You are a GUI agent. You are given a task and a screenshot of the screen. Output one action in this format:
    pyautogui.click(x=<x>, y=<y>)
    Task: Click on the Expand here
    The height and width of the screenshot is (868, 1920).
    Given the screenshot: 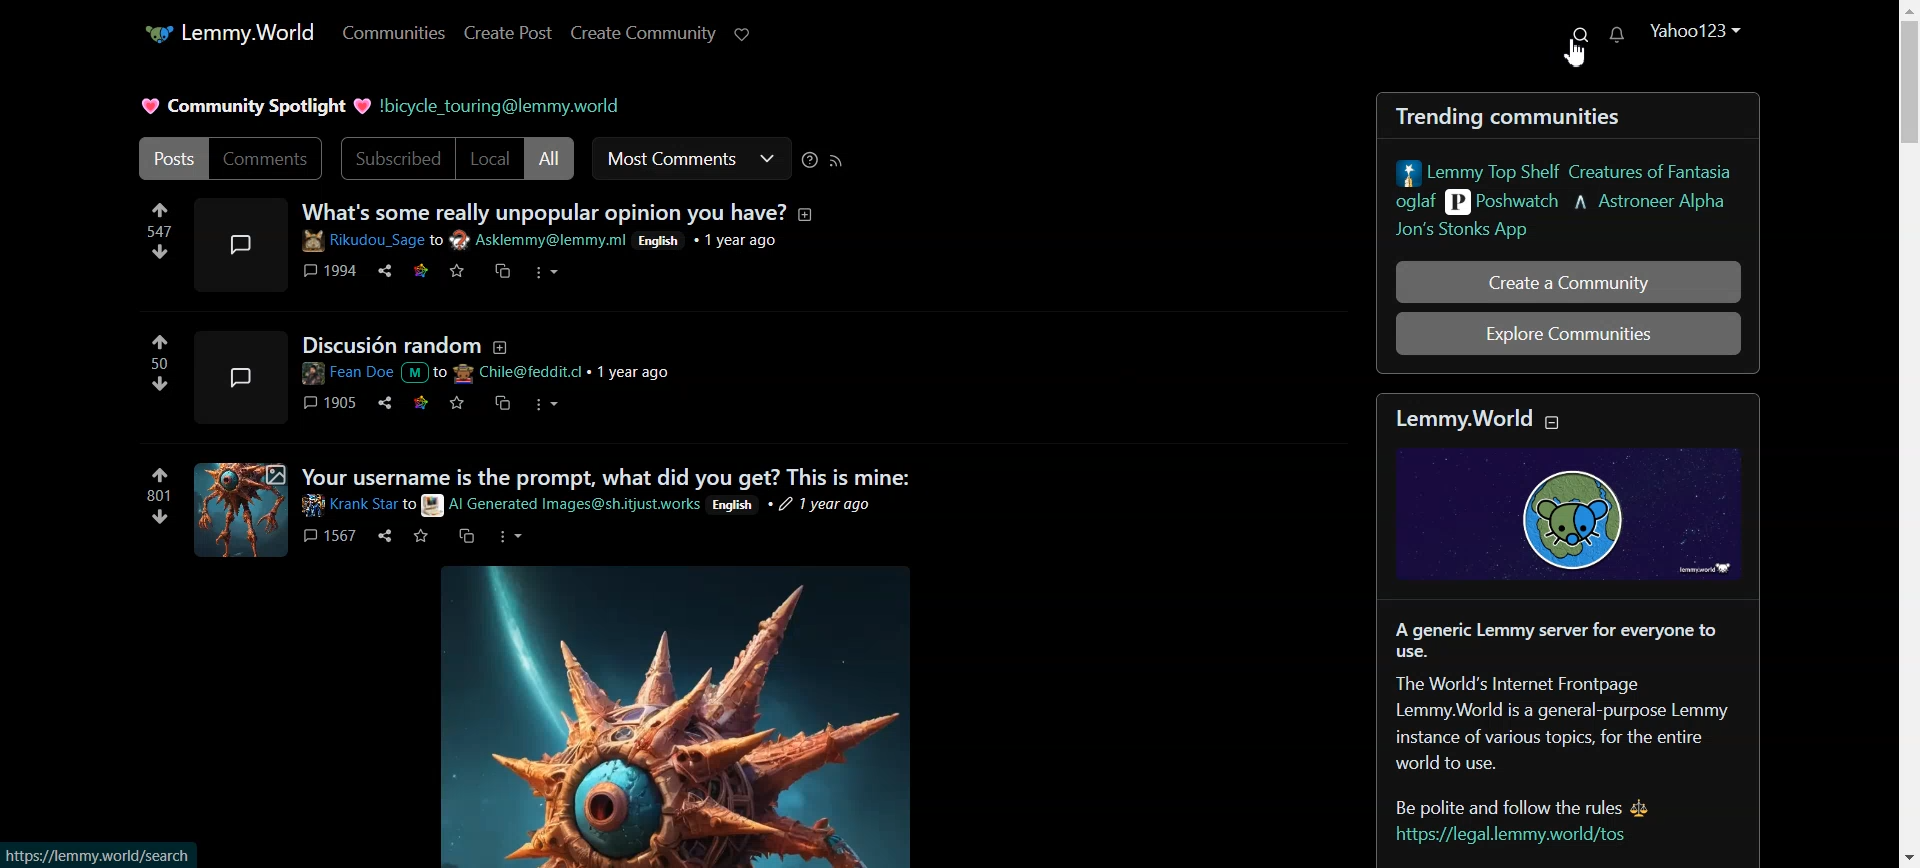 What is the action you would take?
    pyautogui.click(x=236, y=246)
    